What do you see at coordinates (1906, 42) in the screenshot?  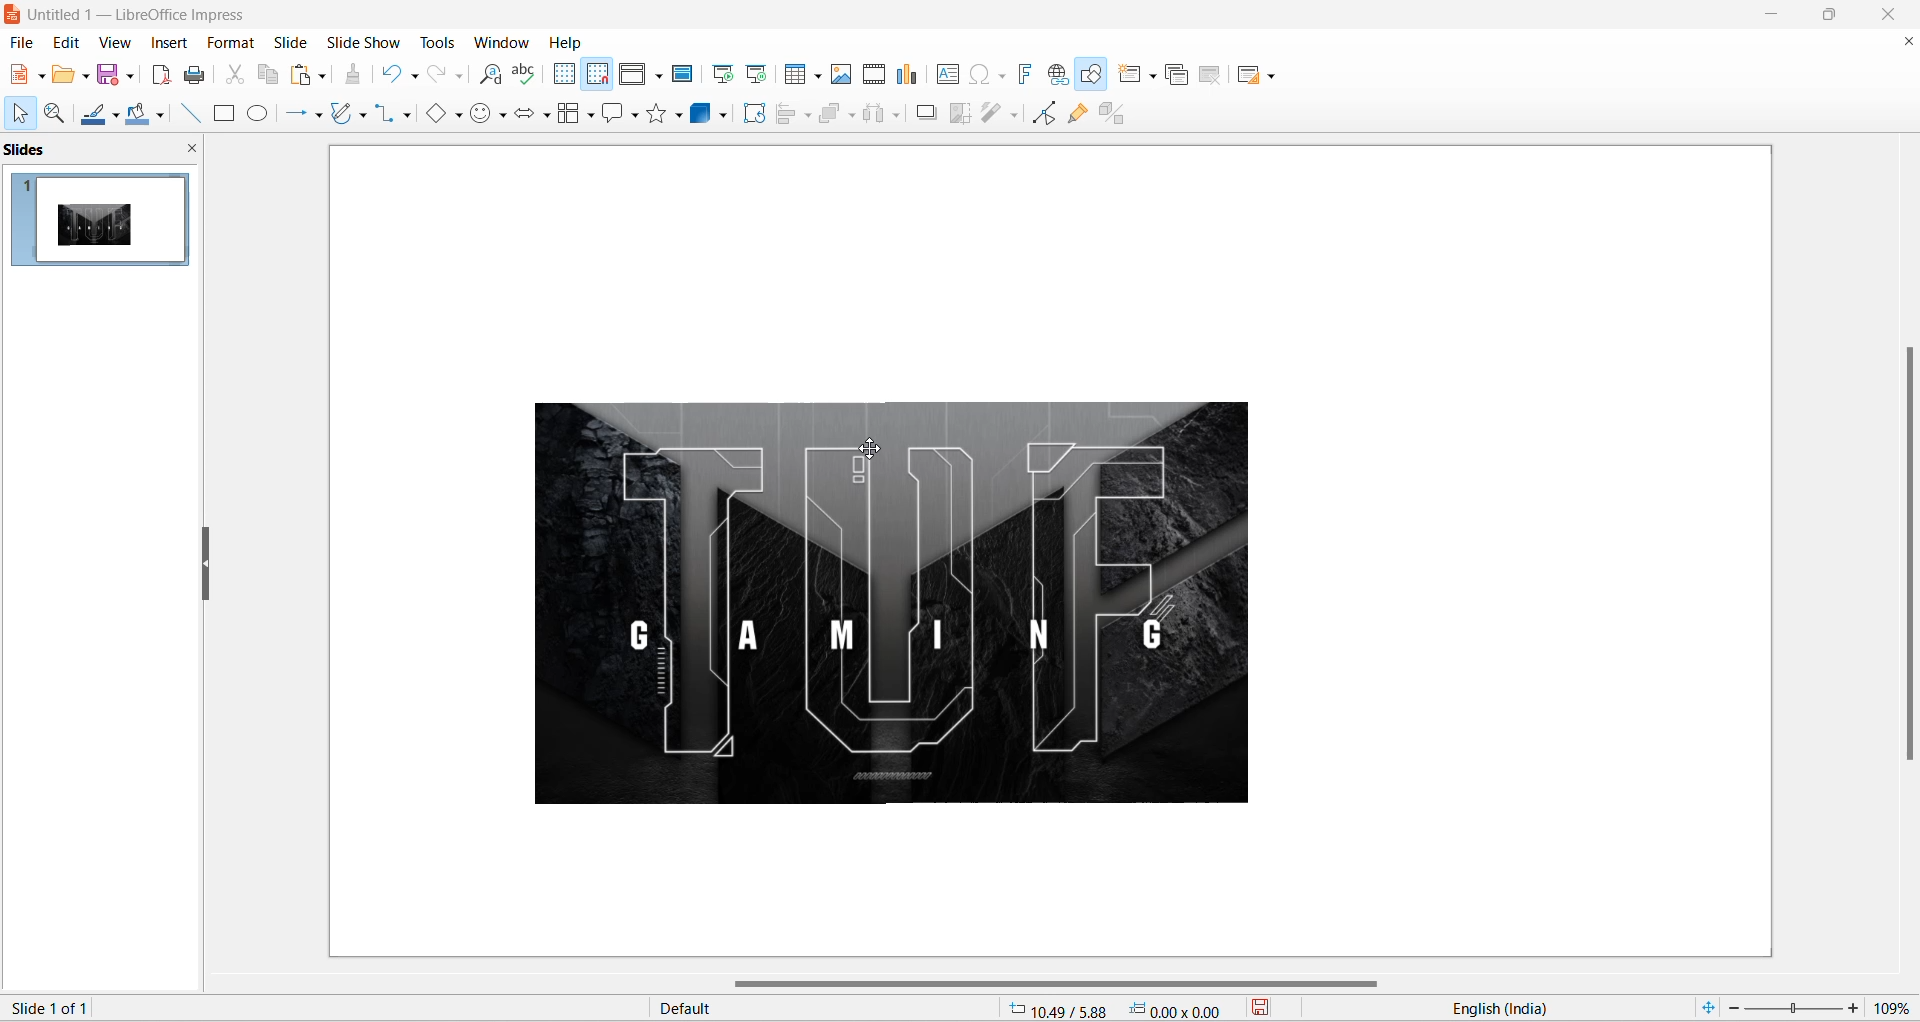 I see `close document` at bounding box center [1906, 42].